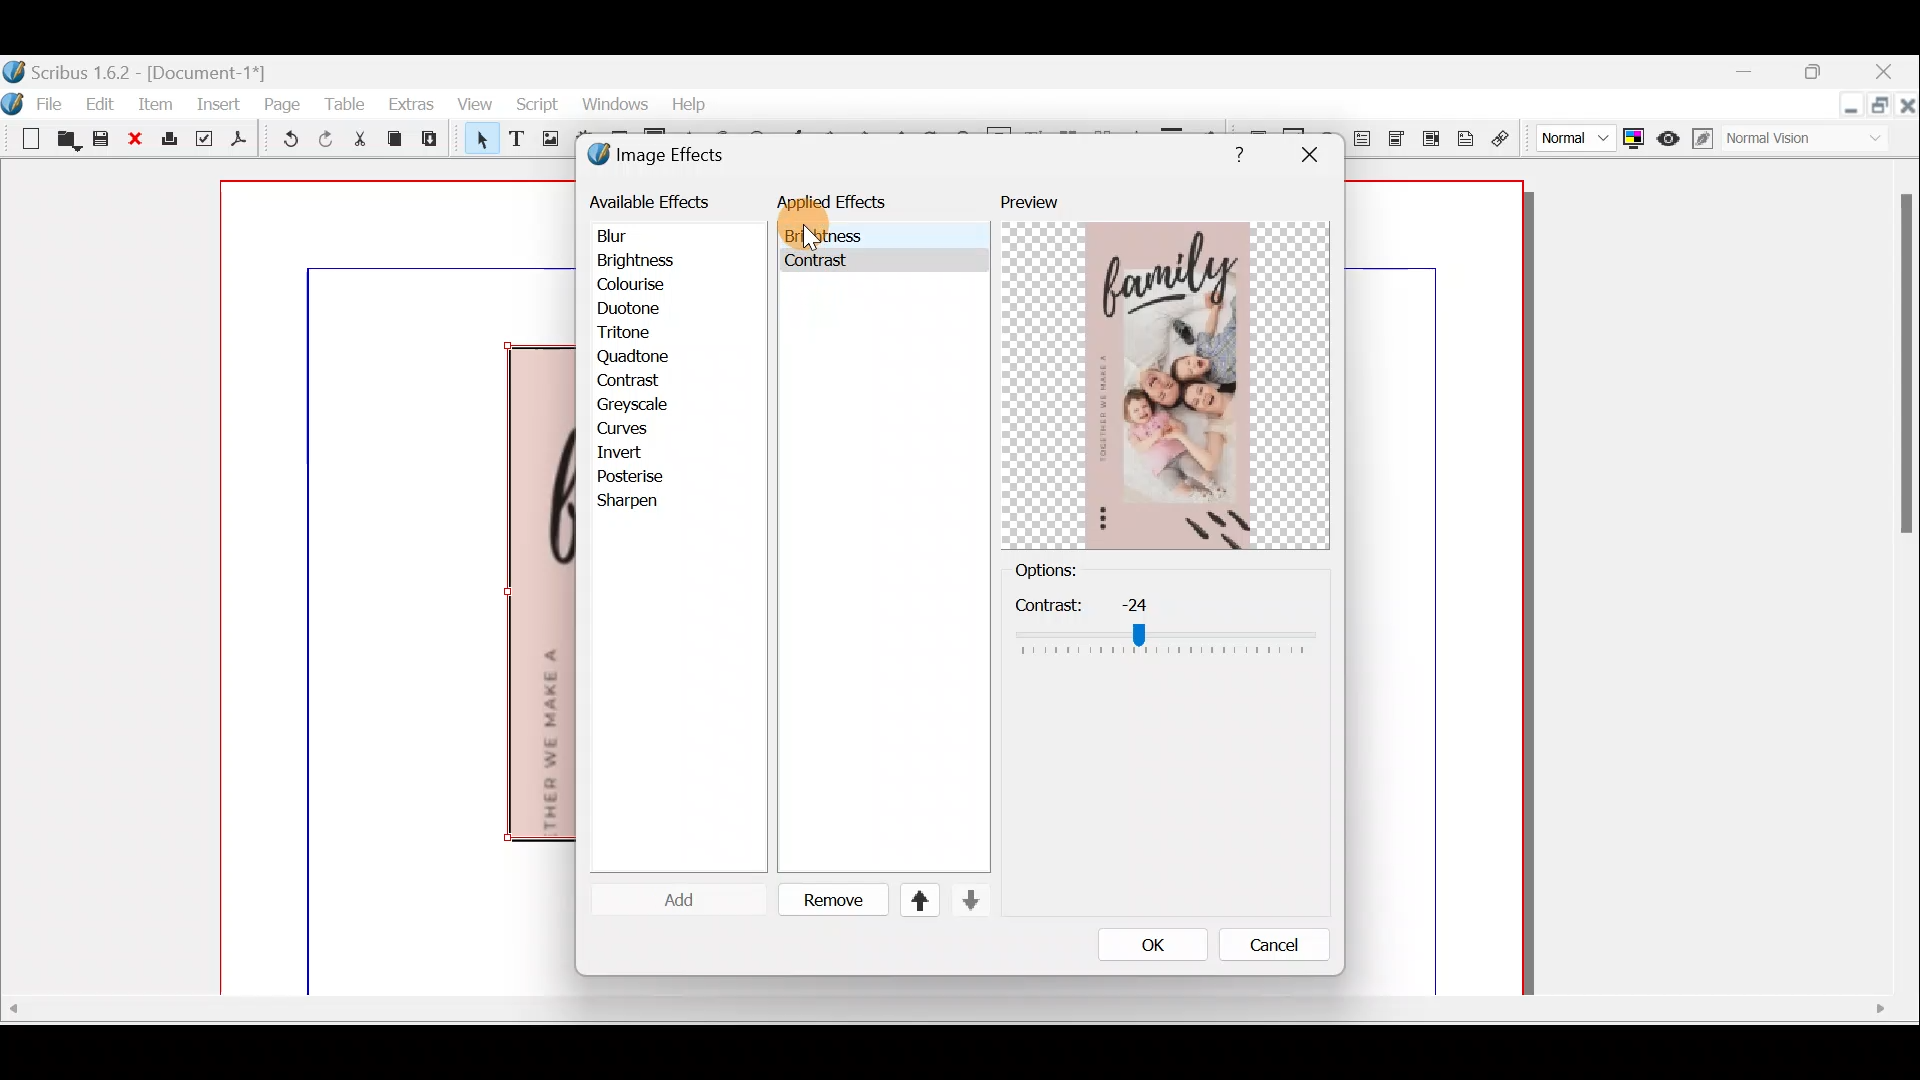  What do you see at coordinates (629, 380) in the screenshot?
I see `Contrast` at bounding box center [629, 380].